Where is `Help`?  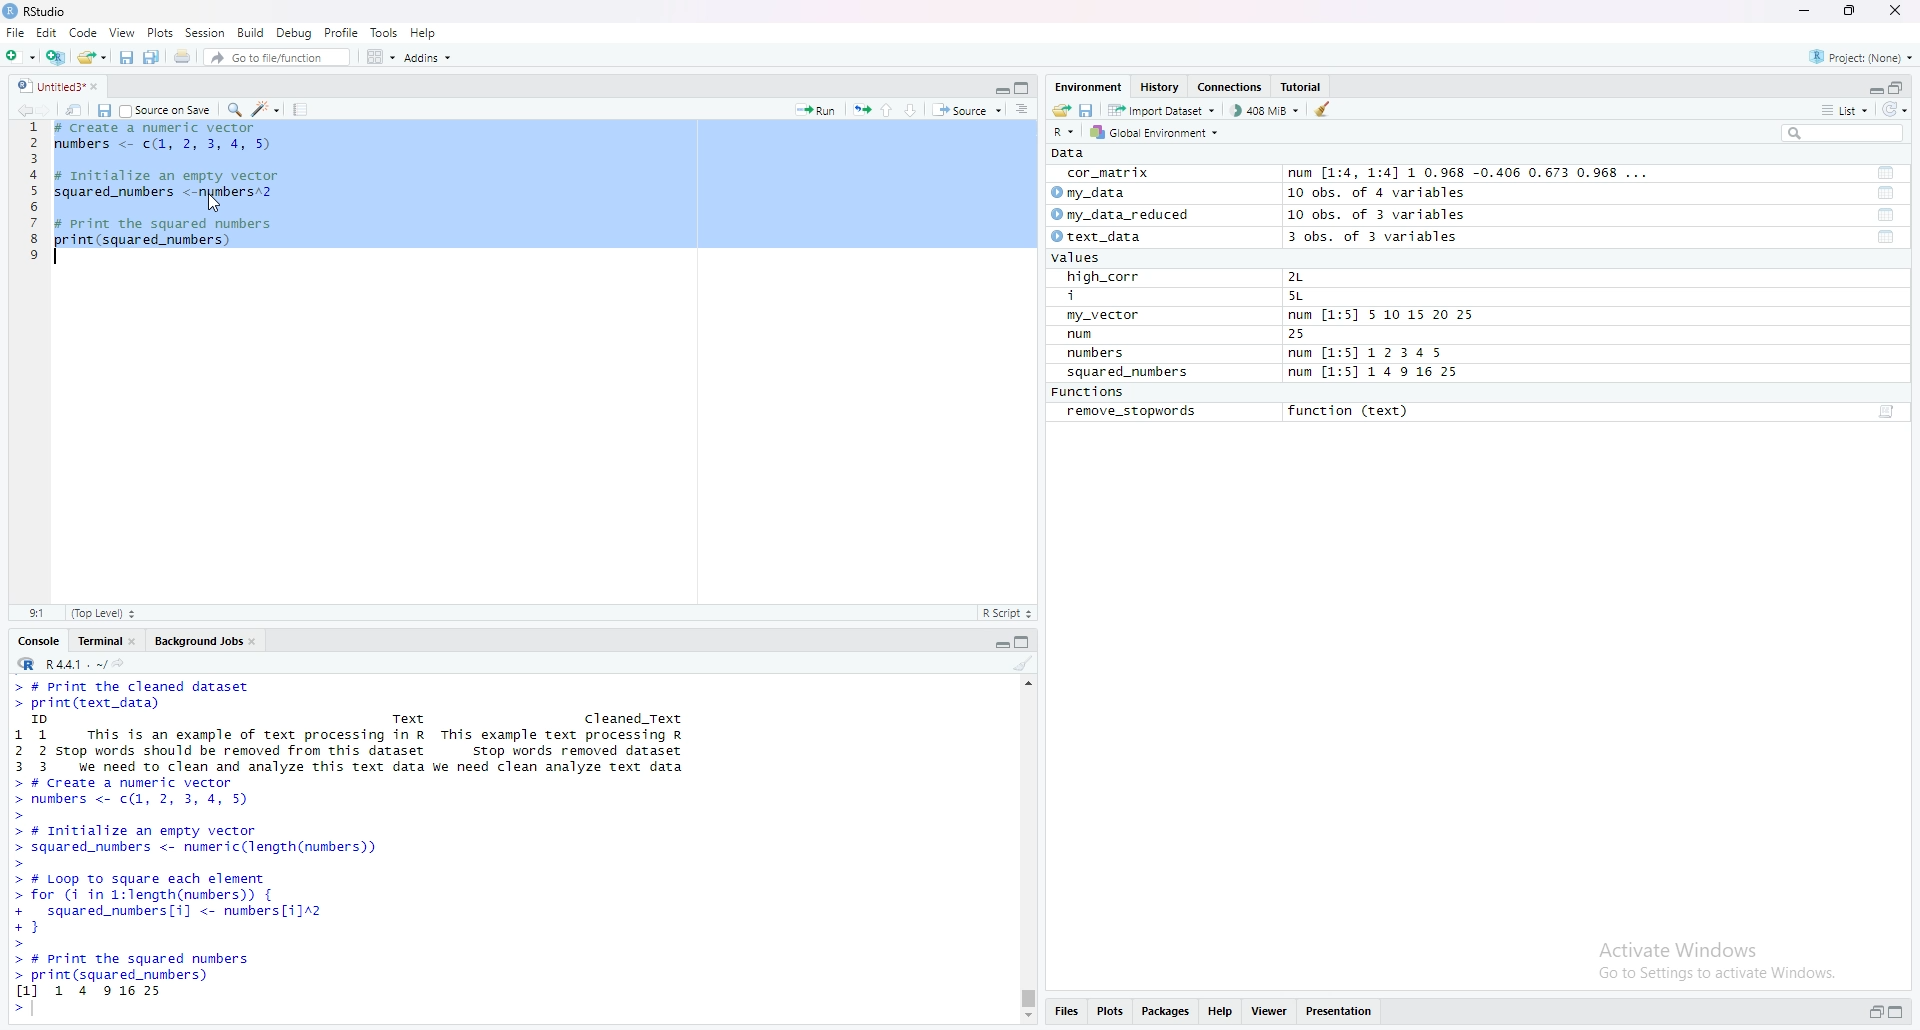
Help is located at coordinates (424, 32).